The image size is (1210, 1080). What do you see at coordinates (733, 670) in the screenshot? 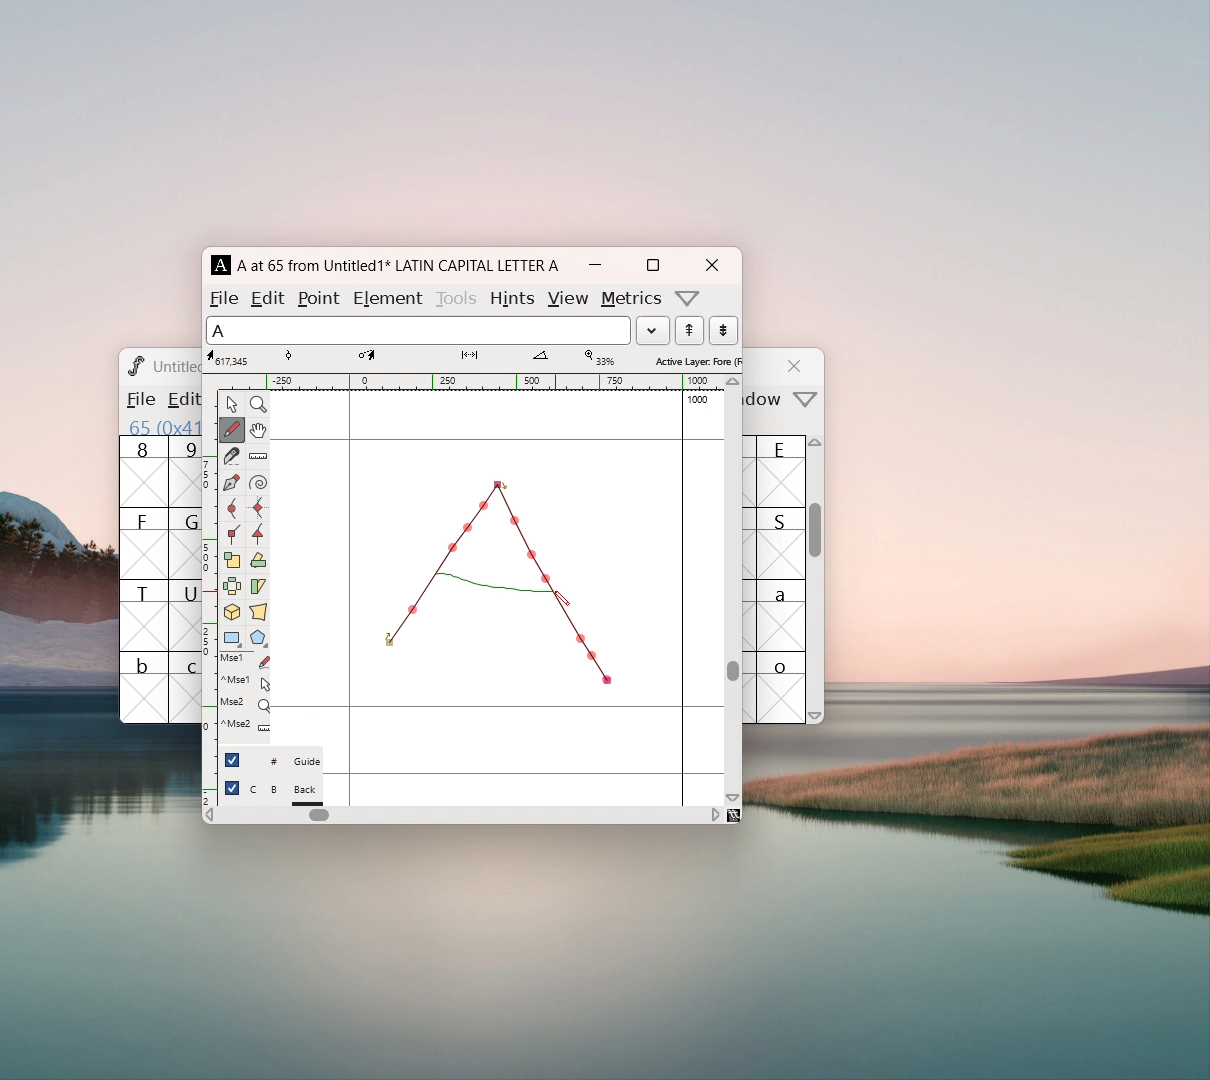
I see `scrollbar` at bounding box center [733, 670].